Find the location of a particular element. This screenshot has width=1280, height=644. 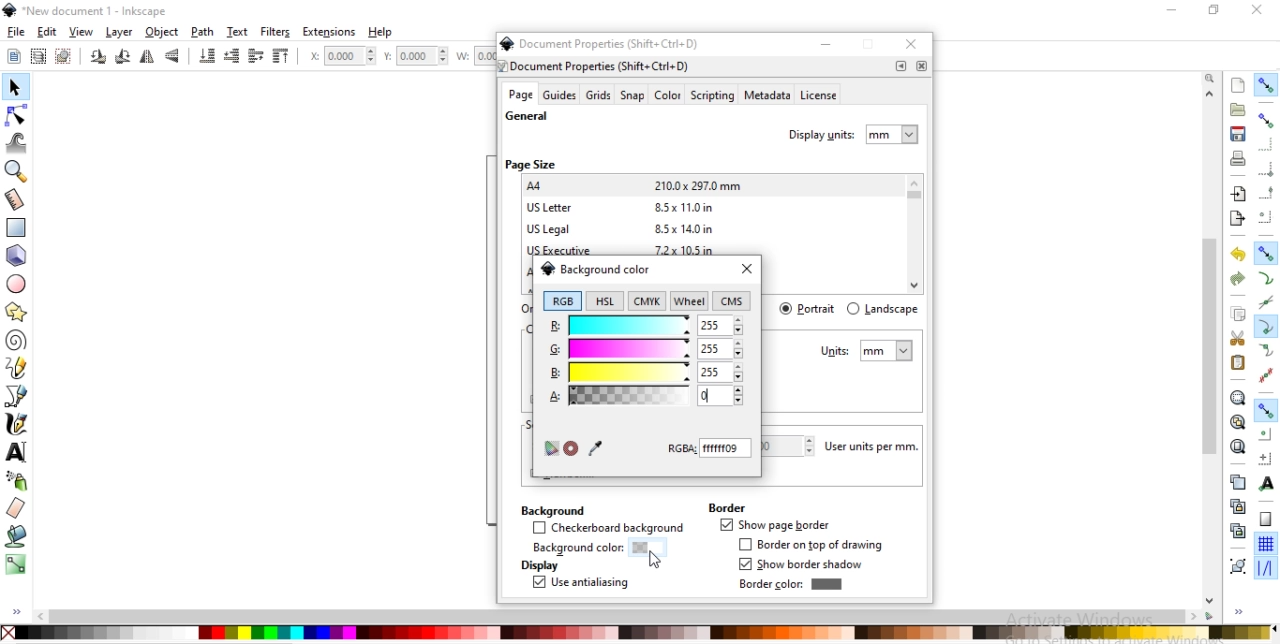

object is located at coordinates (162, 32).